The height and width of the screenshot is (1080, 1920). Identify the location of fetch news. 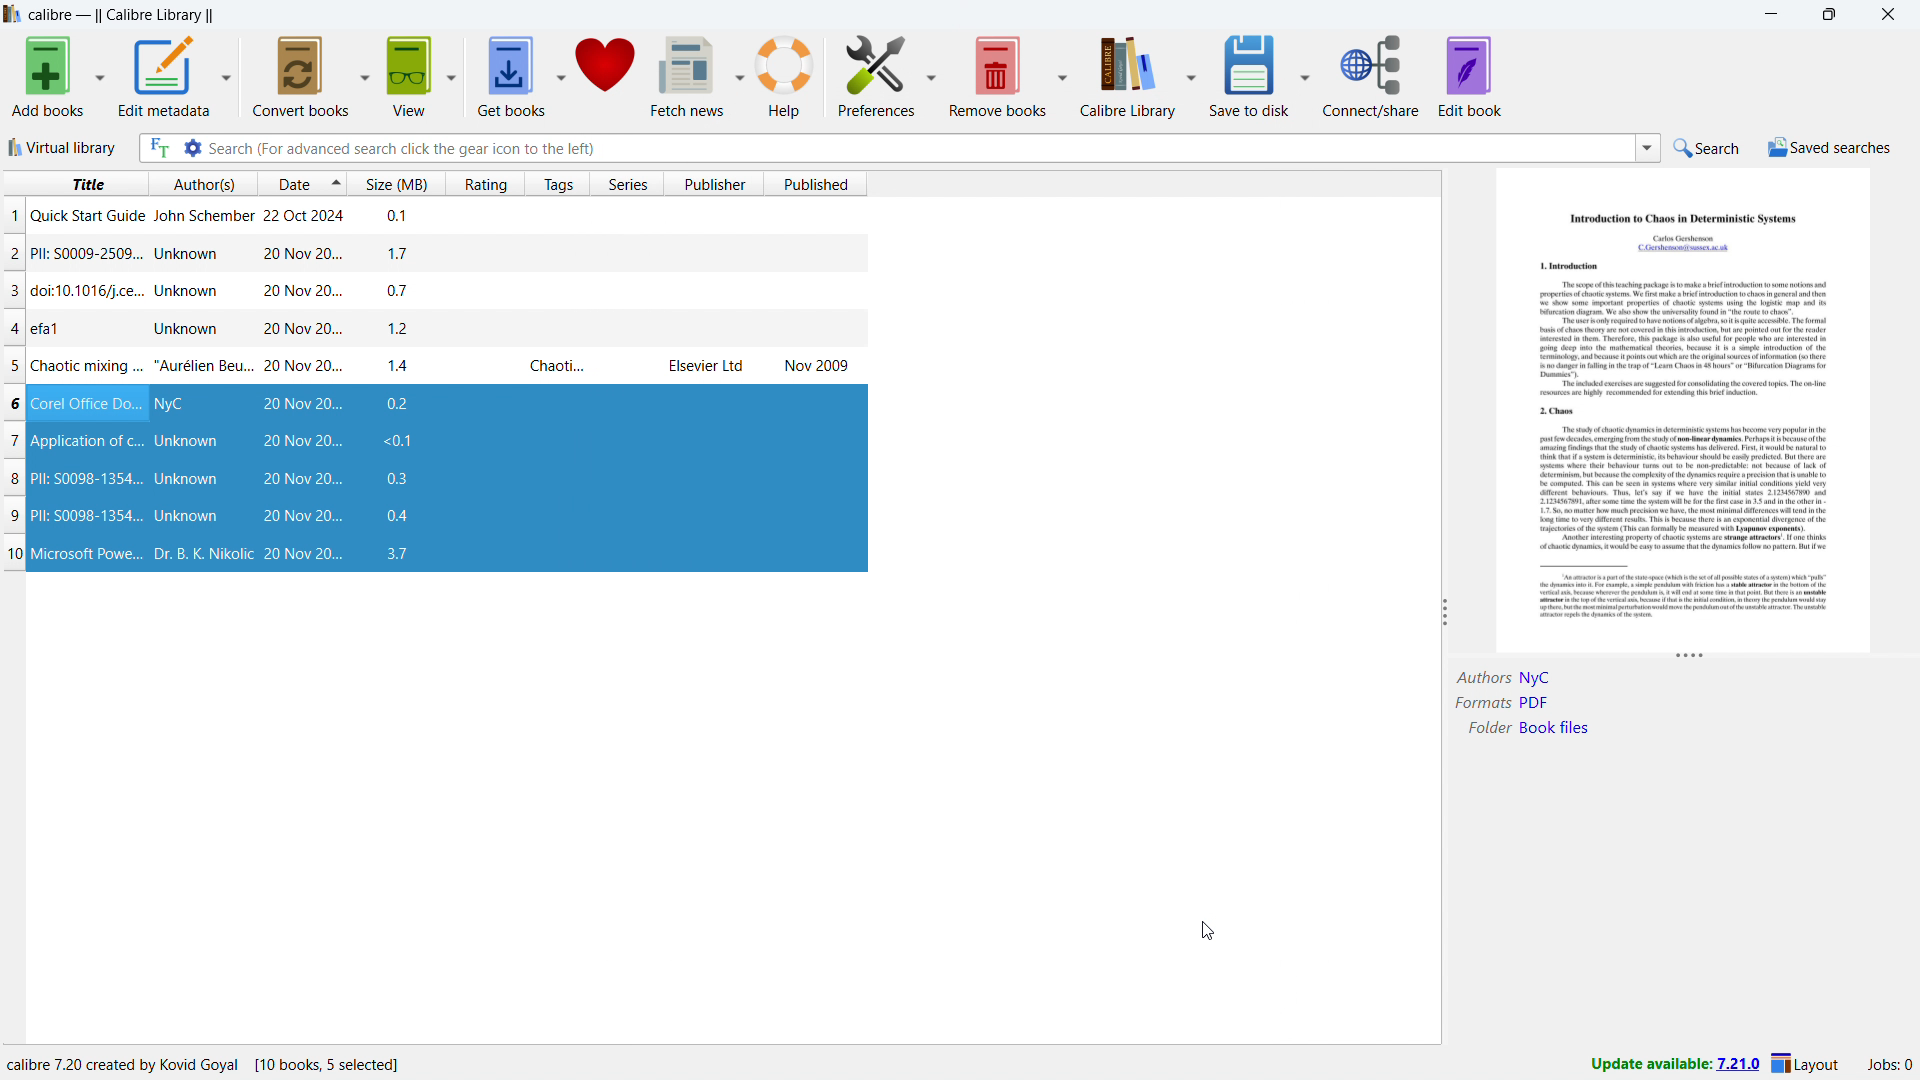
(687, 77).